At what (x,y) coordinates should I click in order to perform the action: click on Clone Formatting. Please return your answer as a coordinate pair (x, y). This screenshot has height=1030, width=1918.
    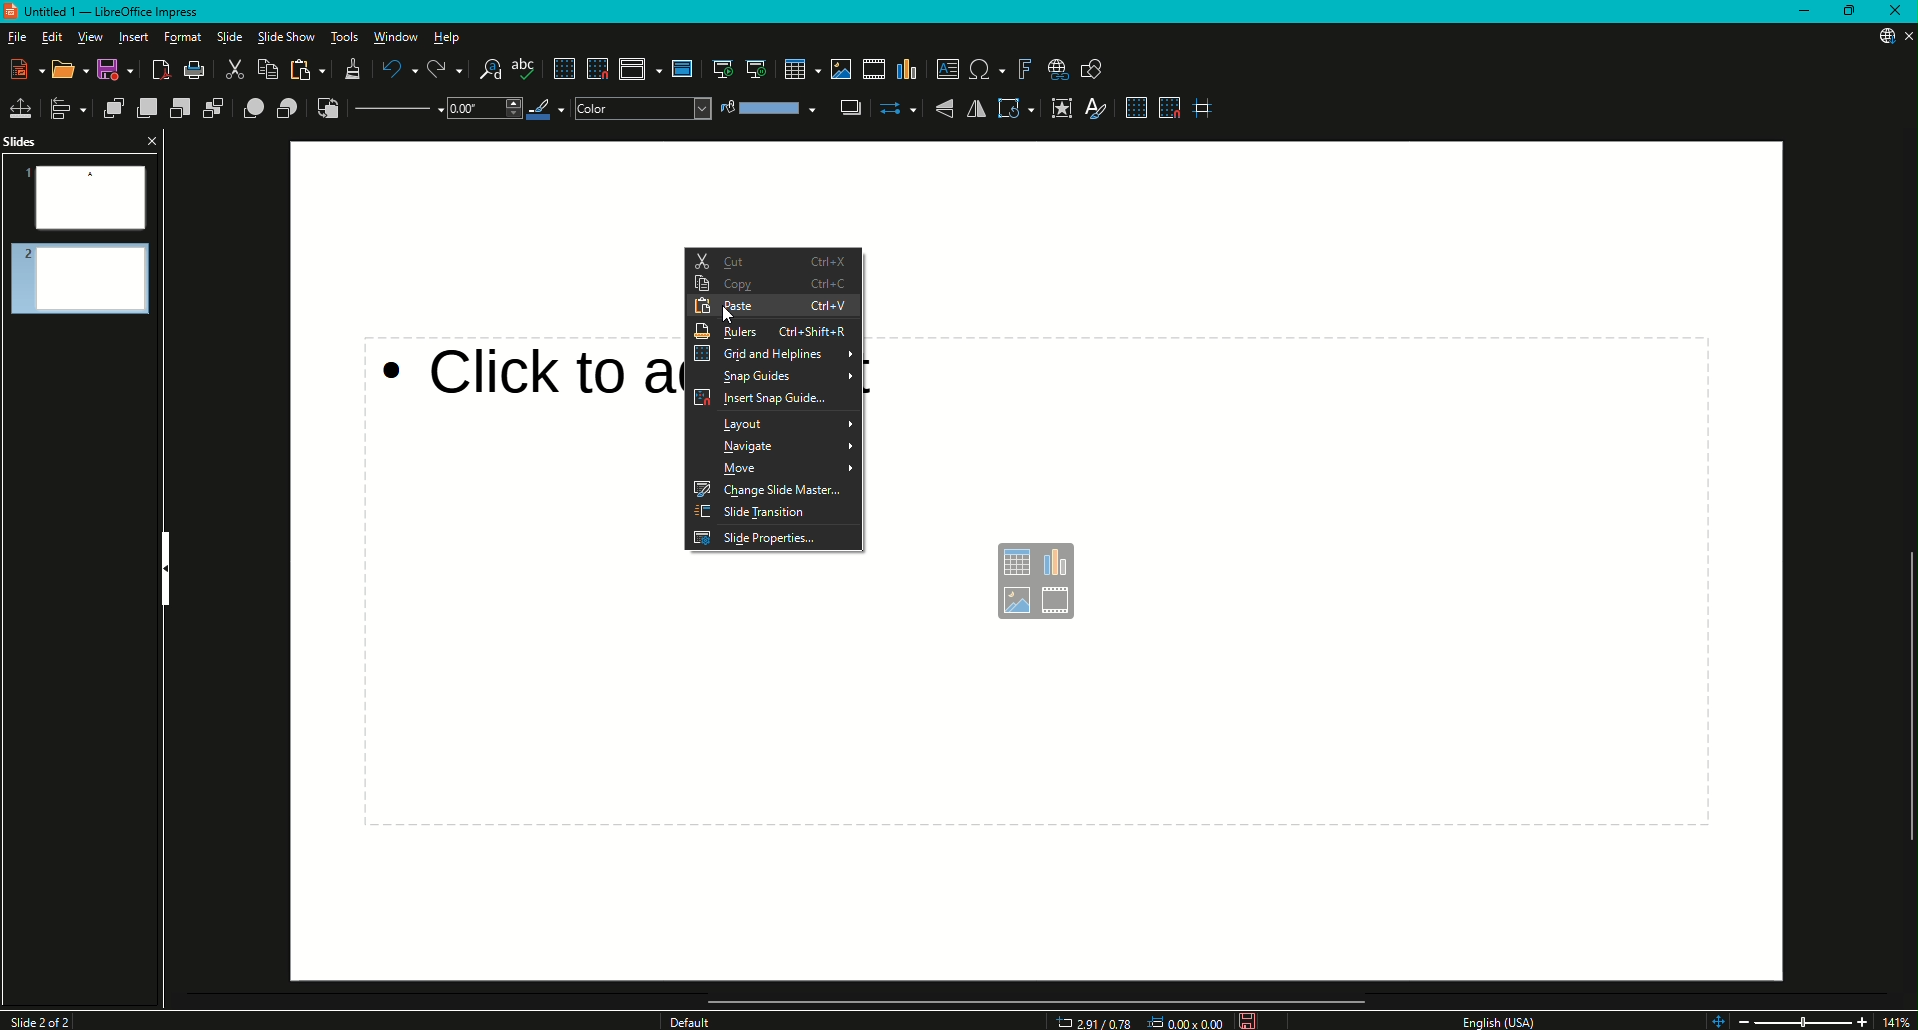
    Looking at the image, I should click on (351, 70).